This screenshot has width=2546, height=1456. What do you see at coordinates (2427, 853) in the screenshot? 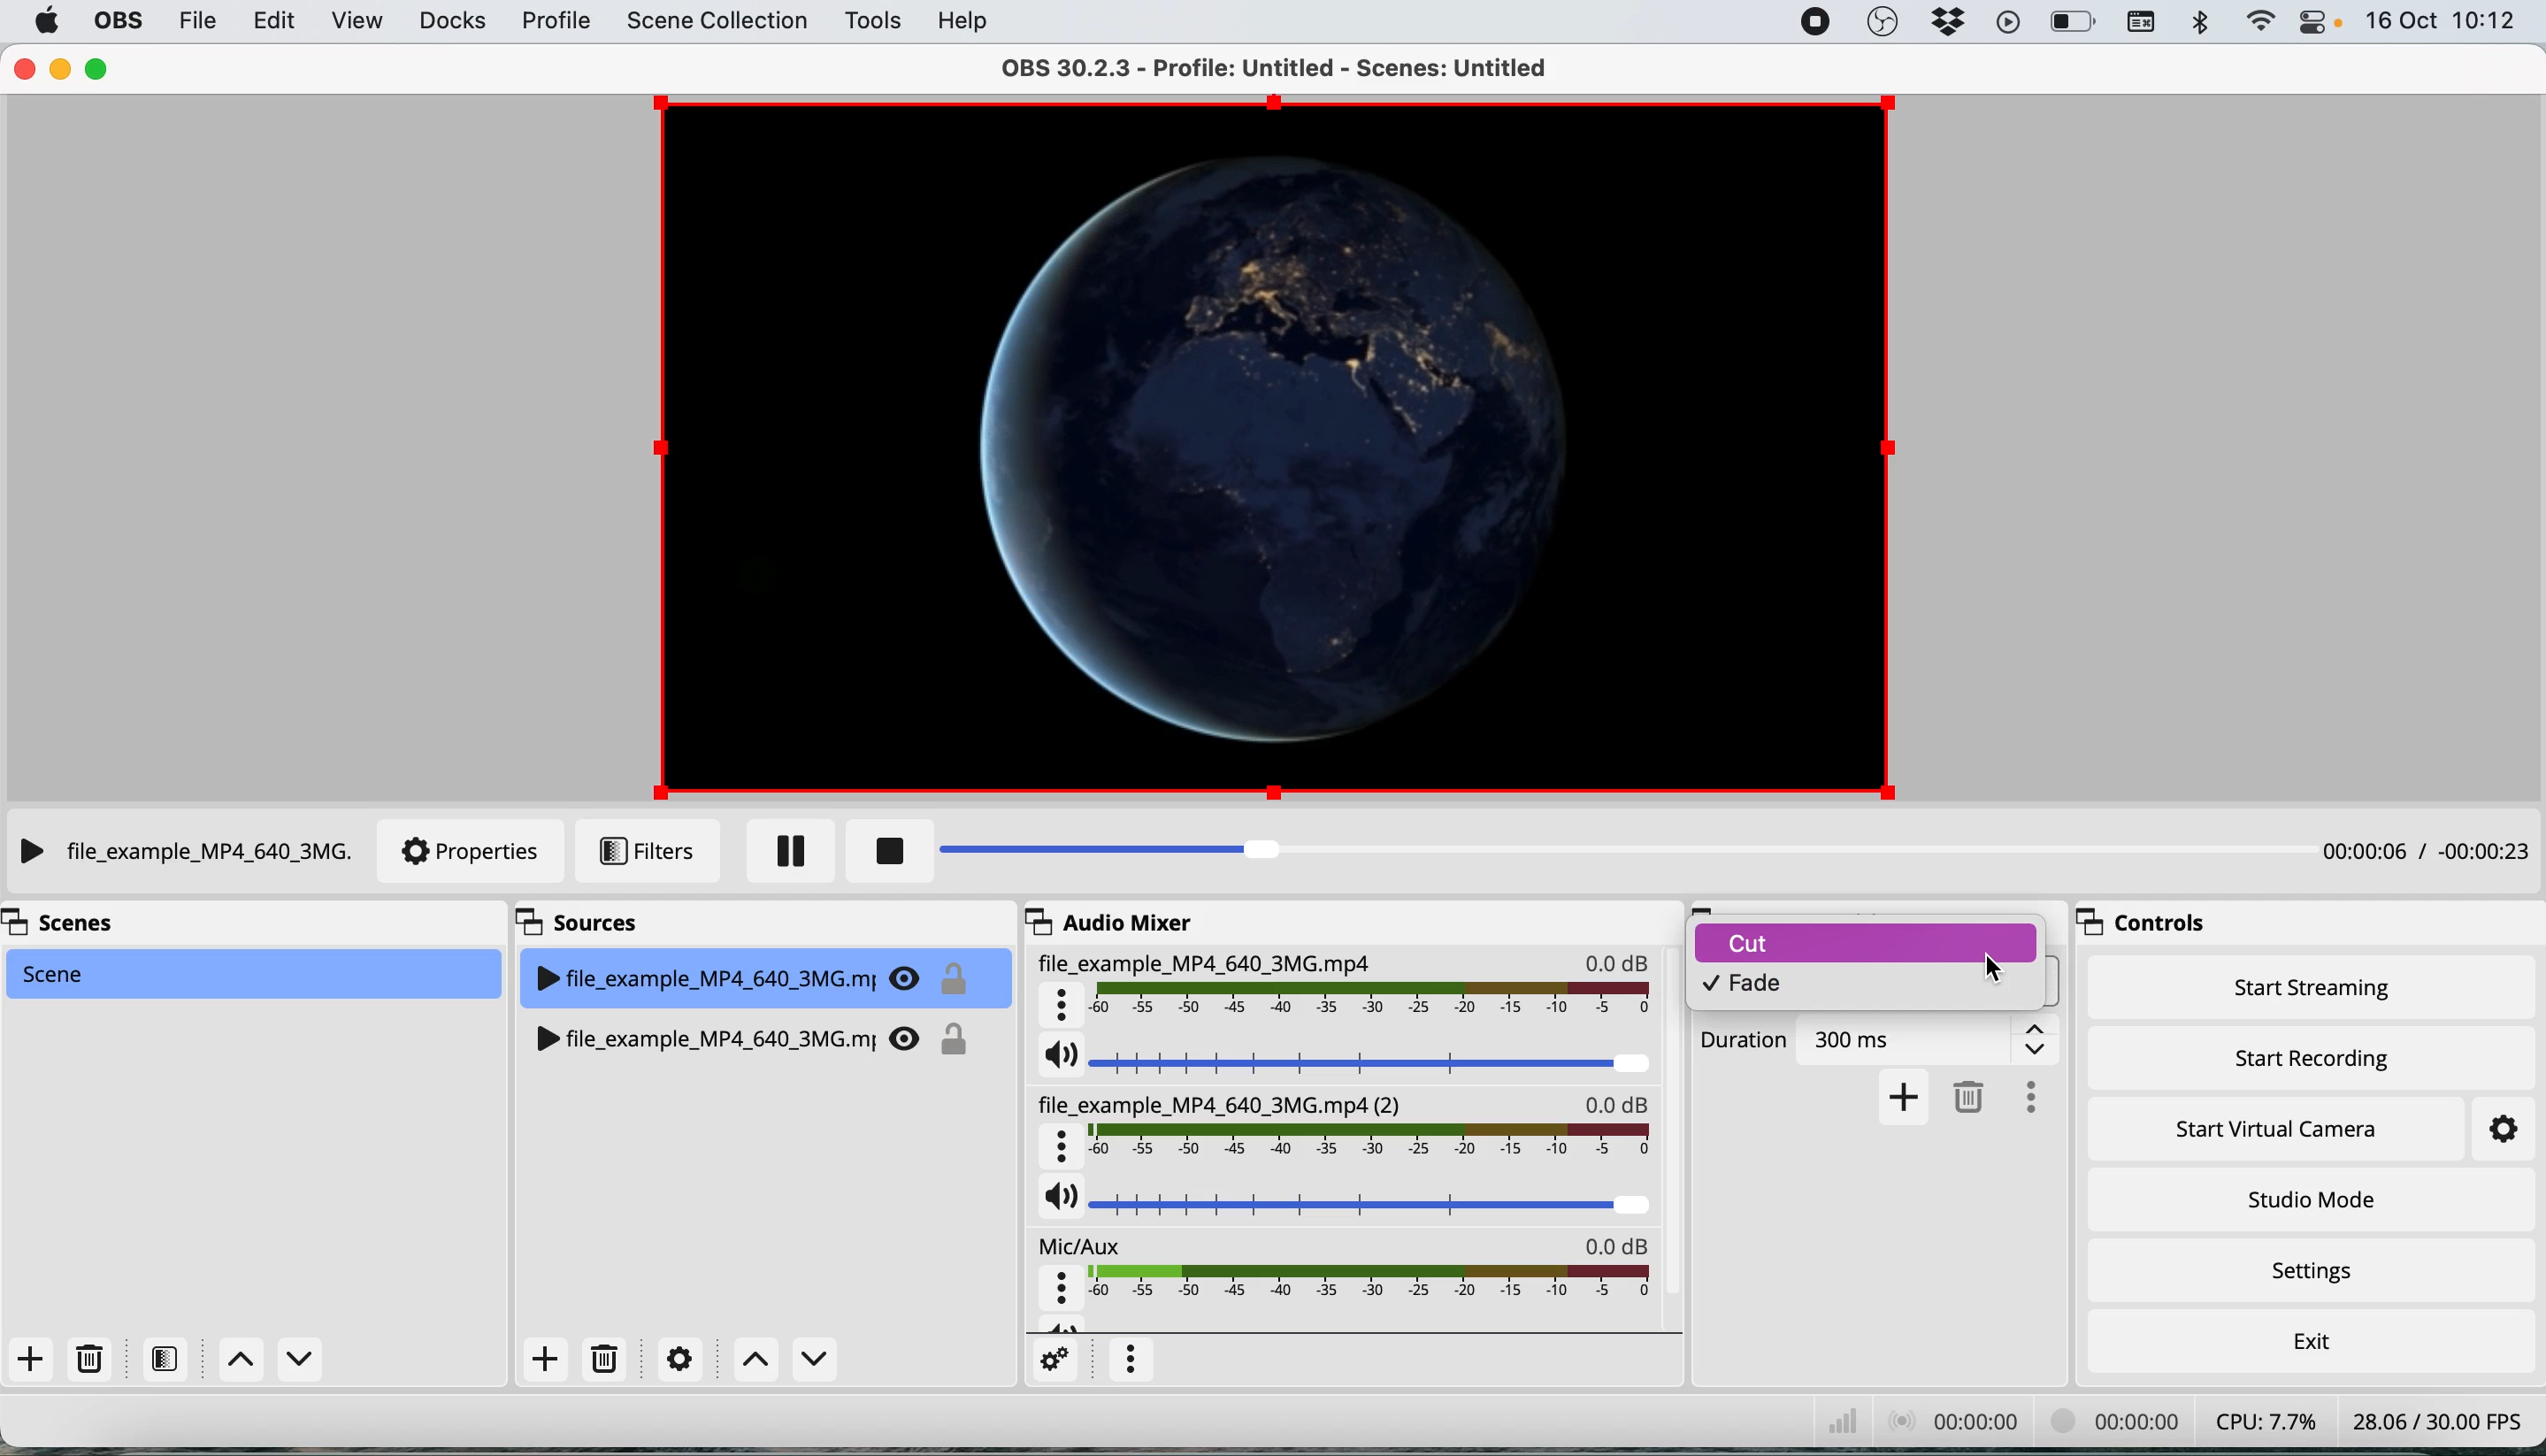
I see `00:00:06 / 00:00:23` at bounding box center [2427, 853].